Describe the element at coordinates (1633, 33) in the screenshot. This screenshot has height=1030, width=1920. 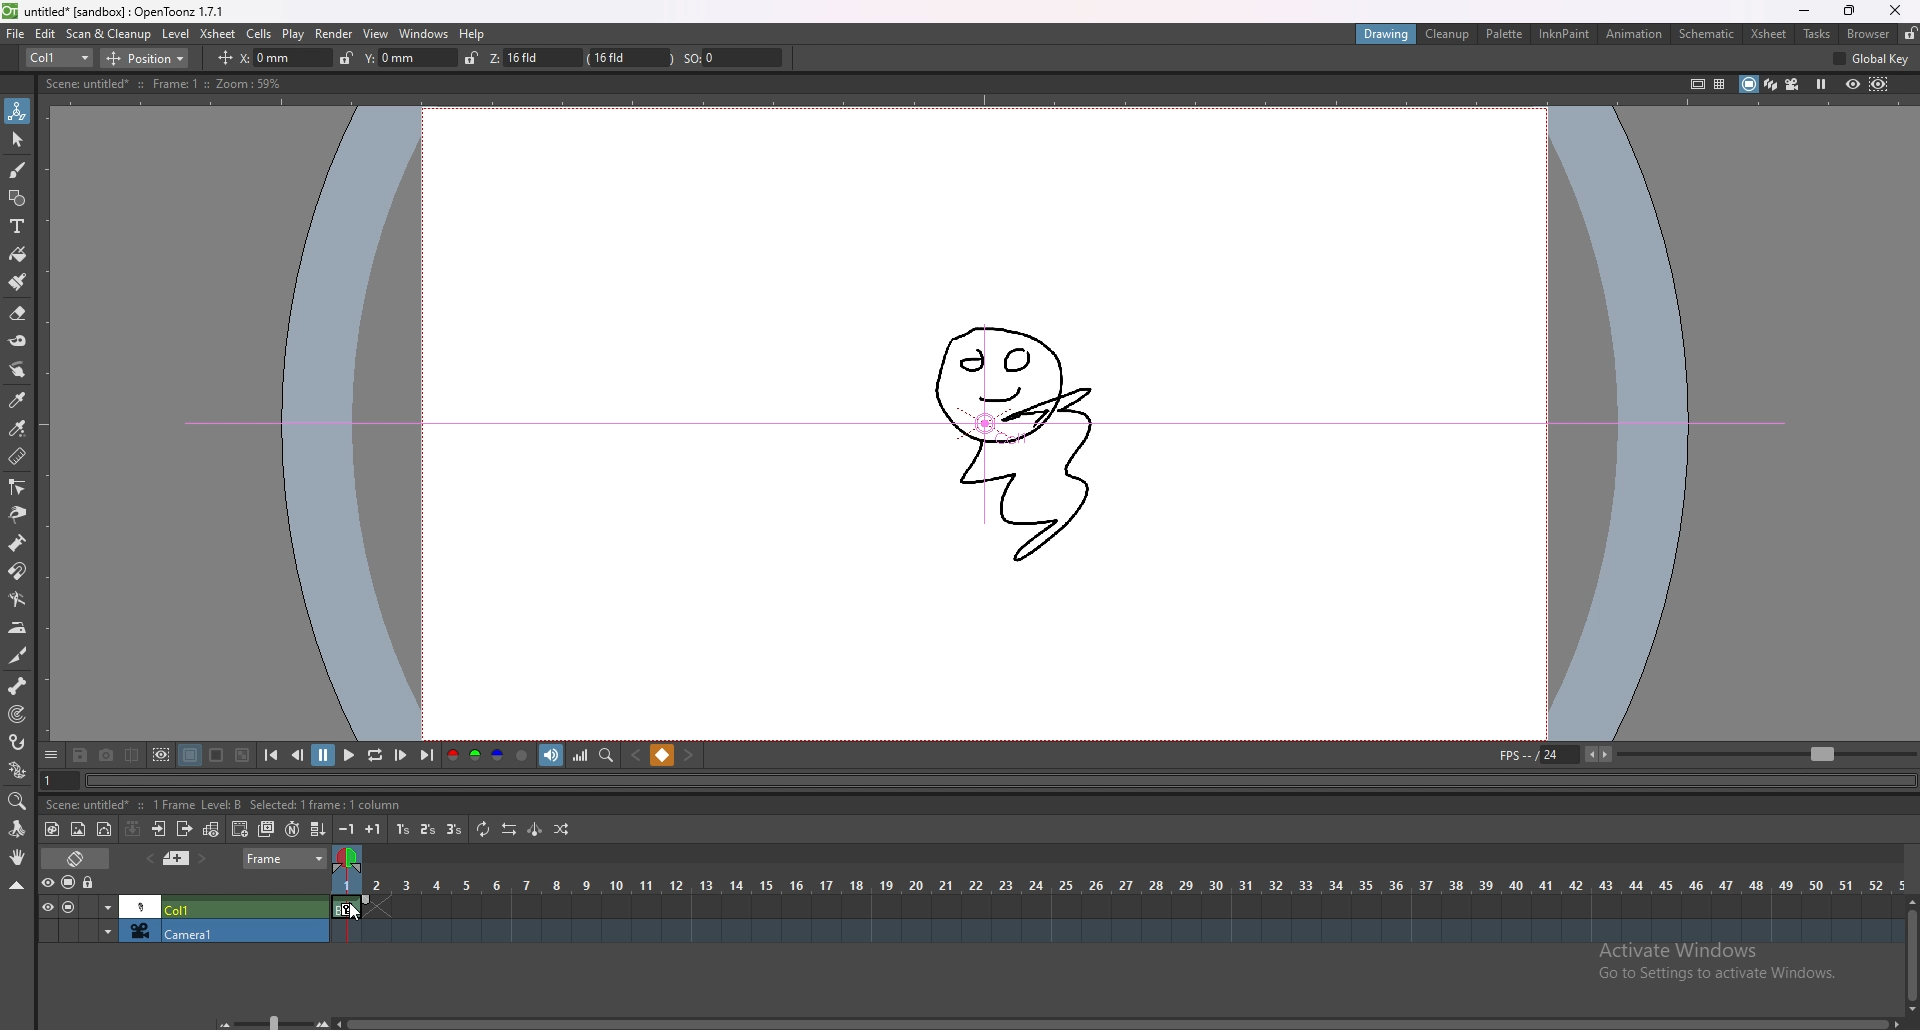
I see `animation` at that location.